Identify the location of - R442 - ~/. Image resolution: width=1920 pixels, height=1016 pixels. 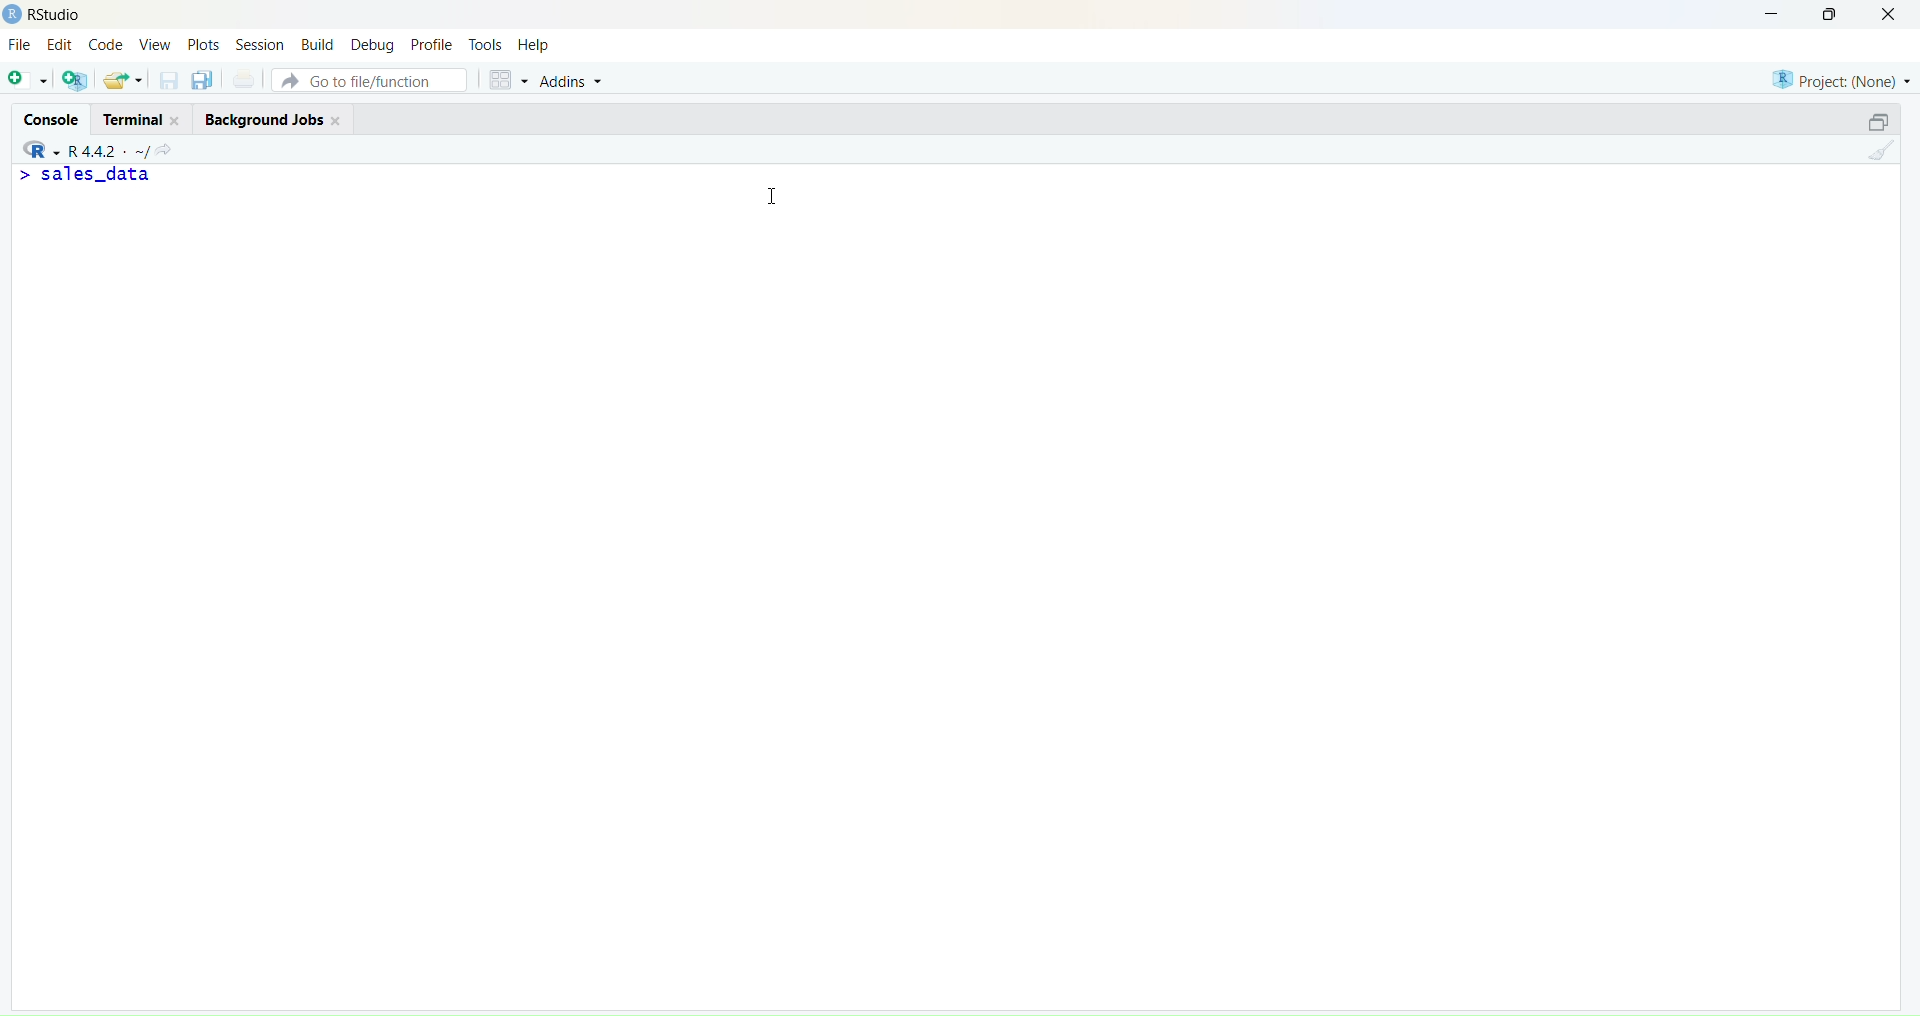
(111, 148).